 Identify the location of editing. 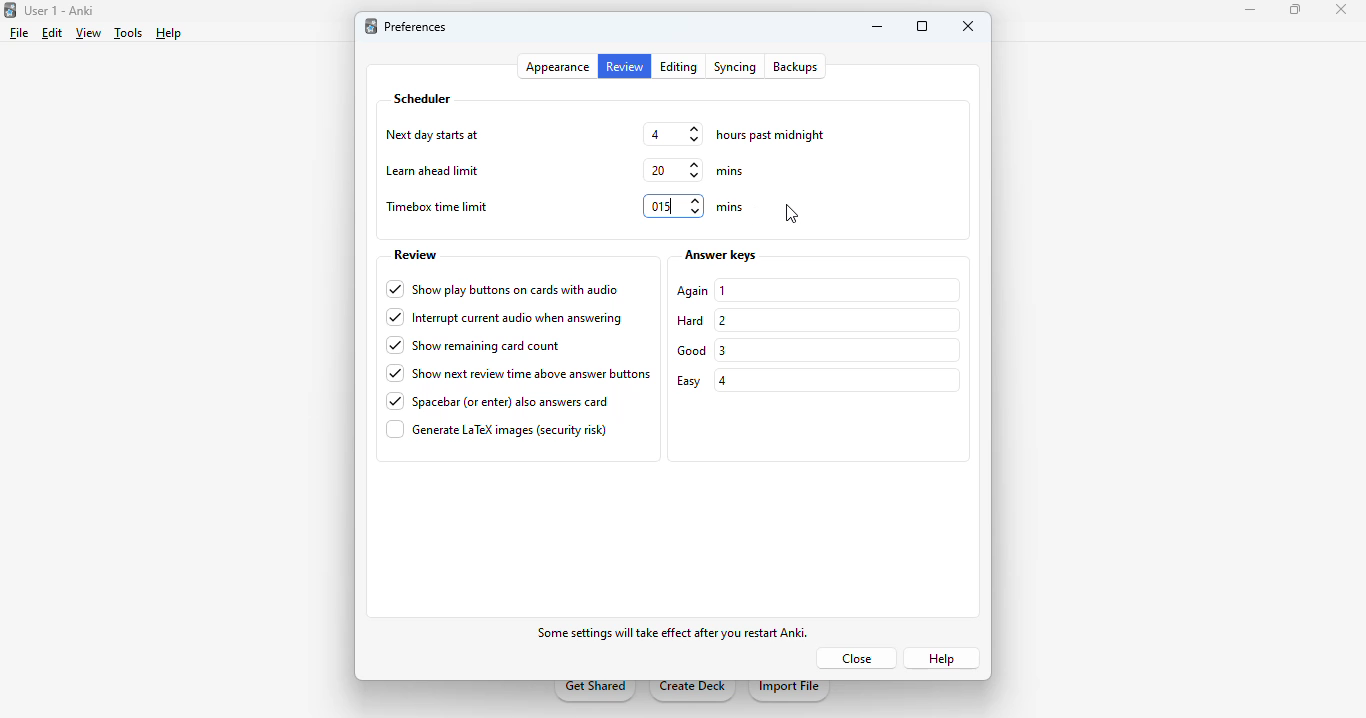
(679, 67).